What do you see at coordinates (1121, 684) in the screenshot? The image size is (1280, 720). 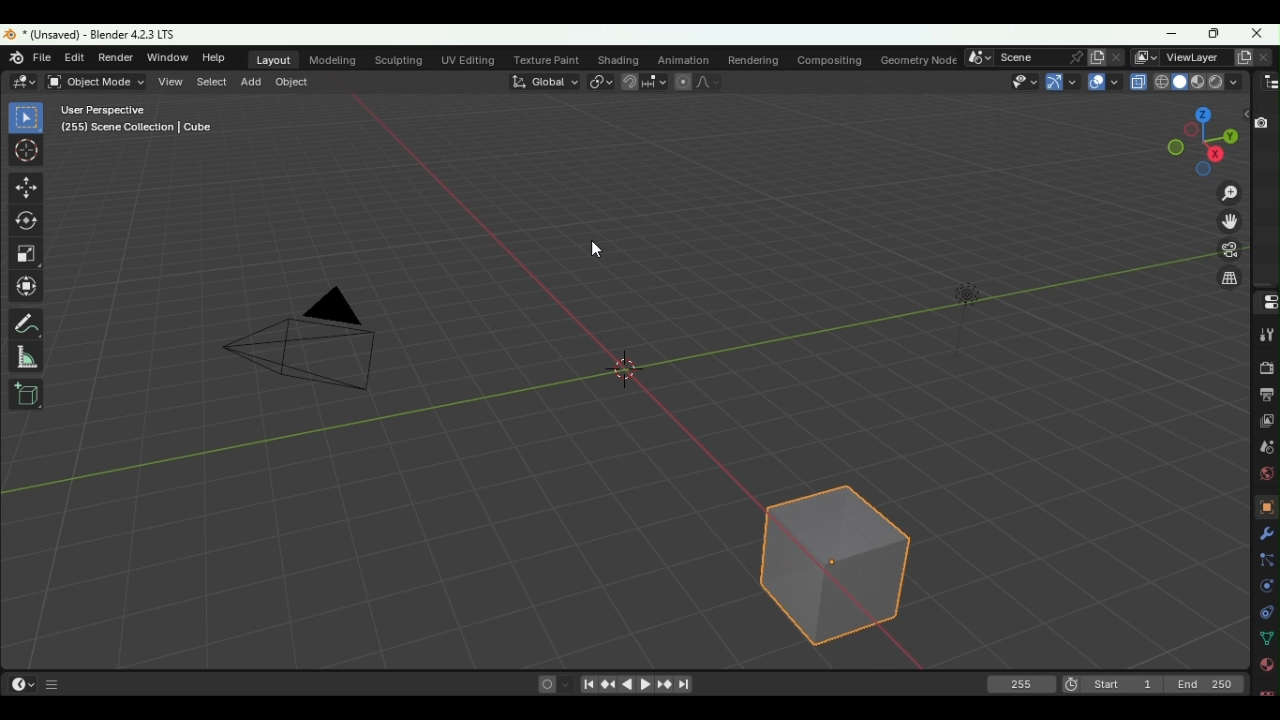 I see `First frame of the playback/rendering range` at bounding box center [1121, 684].